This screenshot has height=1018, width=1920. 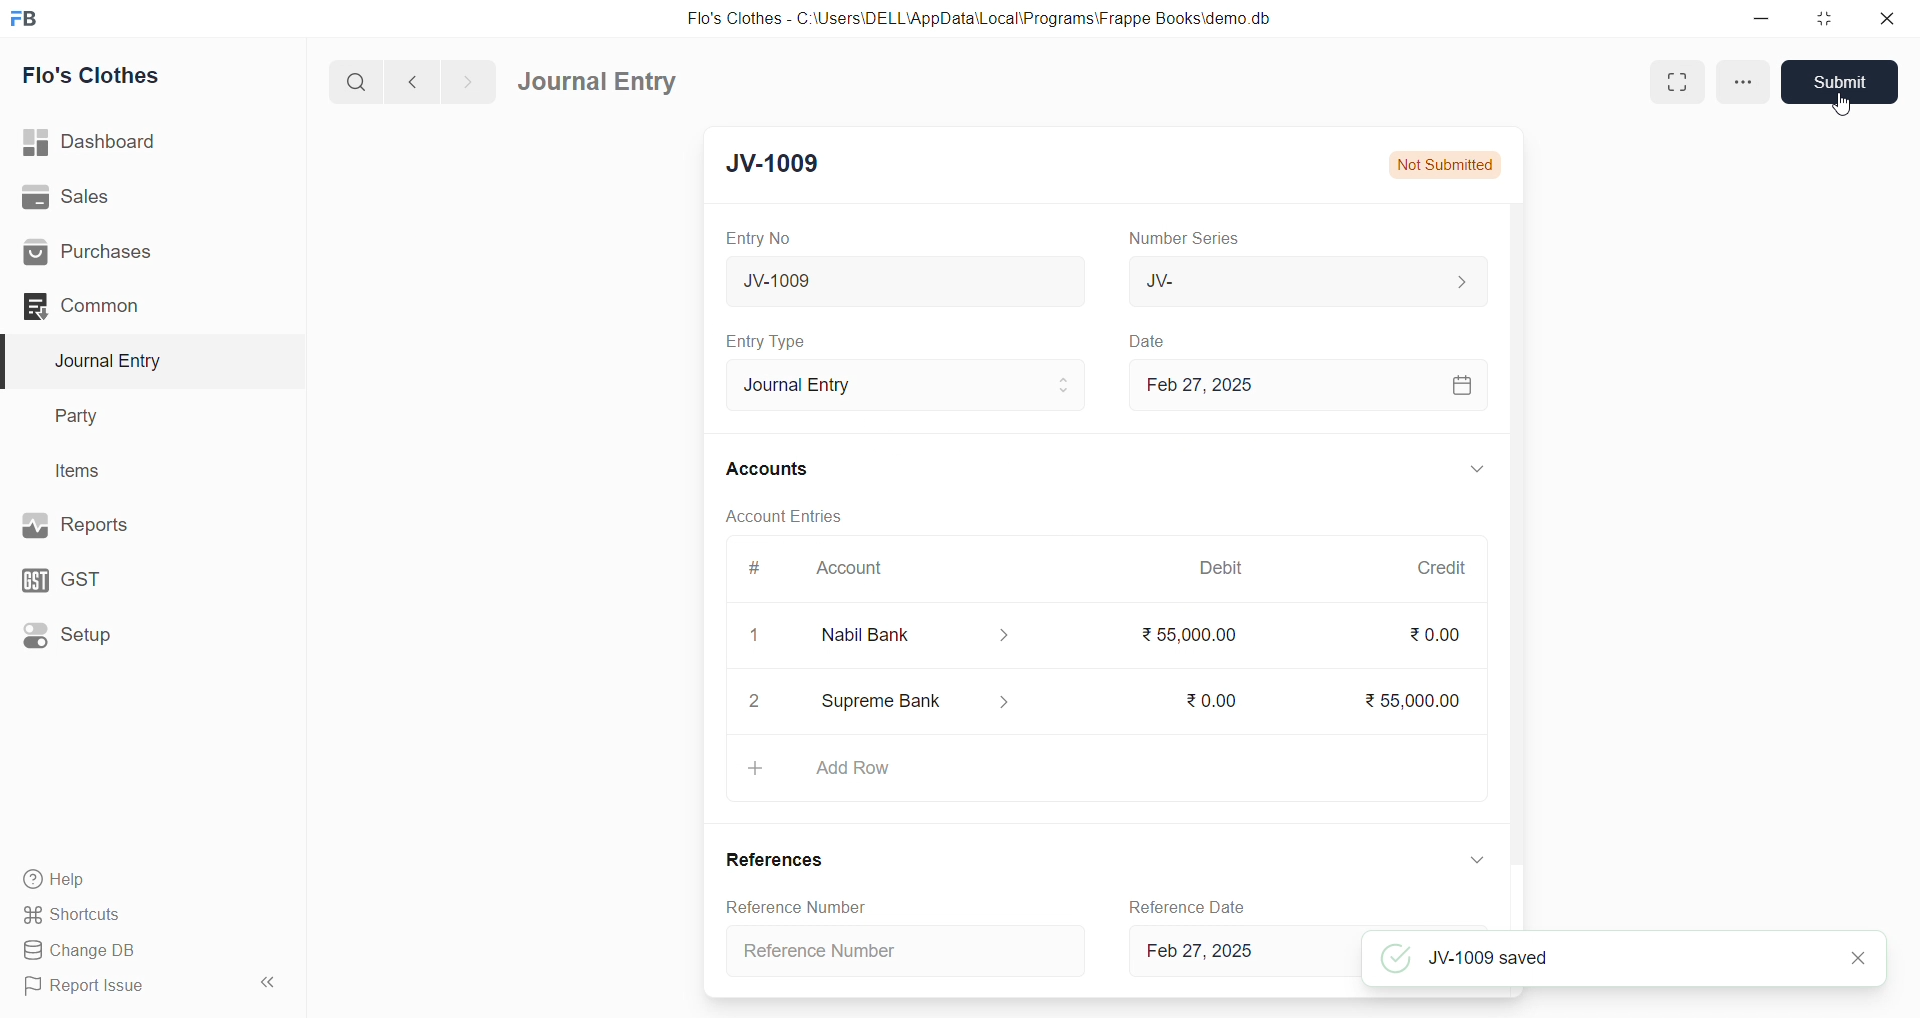 What do you see at coordinates (767, 342) in the screenshot?
I see `Entry Type` at bounding box center [767, 342].